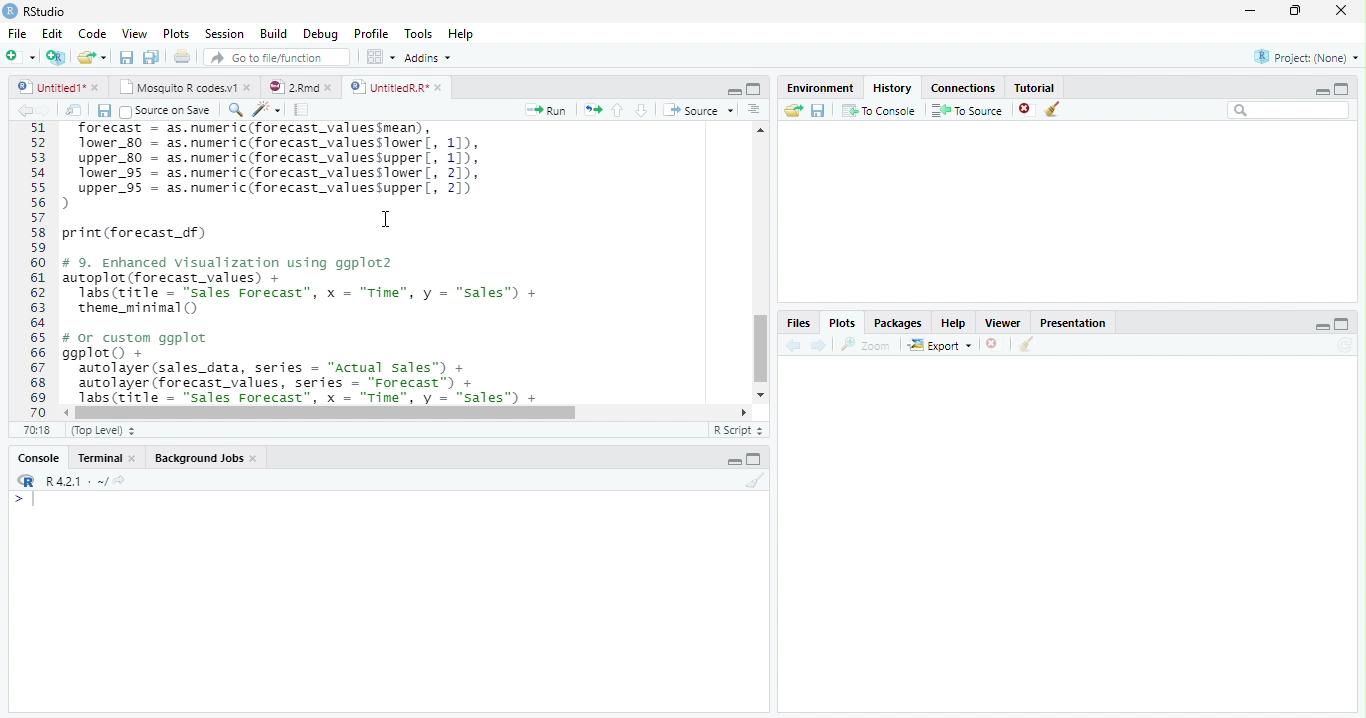  Describe the element at coordinates (22, 111) in the screenshot. I see `Previous` at that location.